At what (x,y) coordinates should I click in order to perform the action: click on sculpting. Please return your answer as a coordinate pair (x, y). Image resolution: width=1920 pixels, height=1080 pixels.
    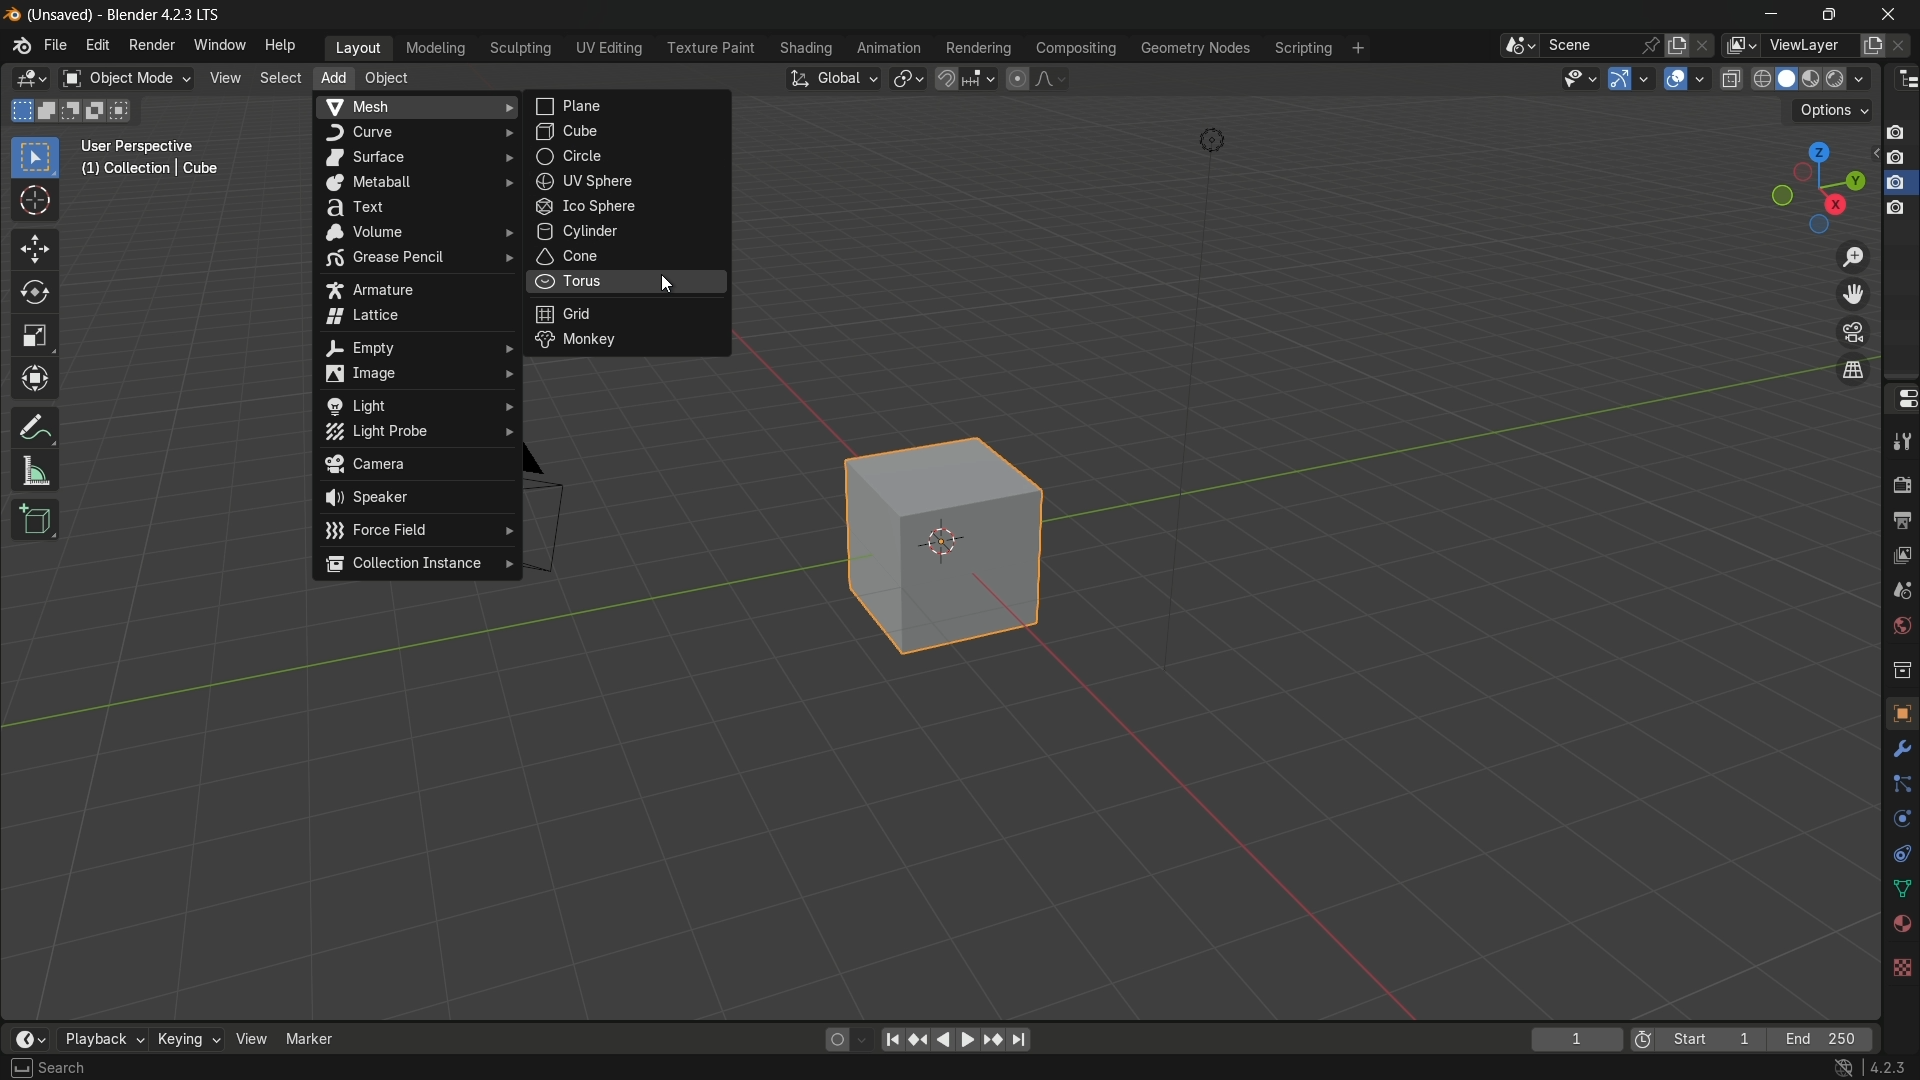
    Looking at the image, I should click on (522, 47).